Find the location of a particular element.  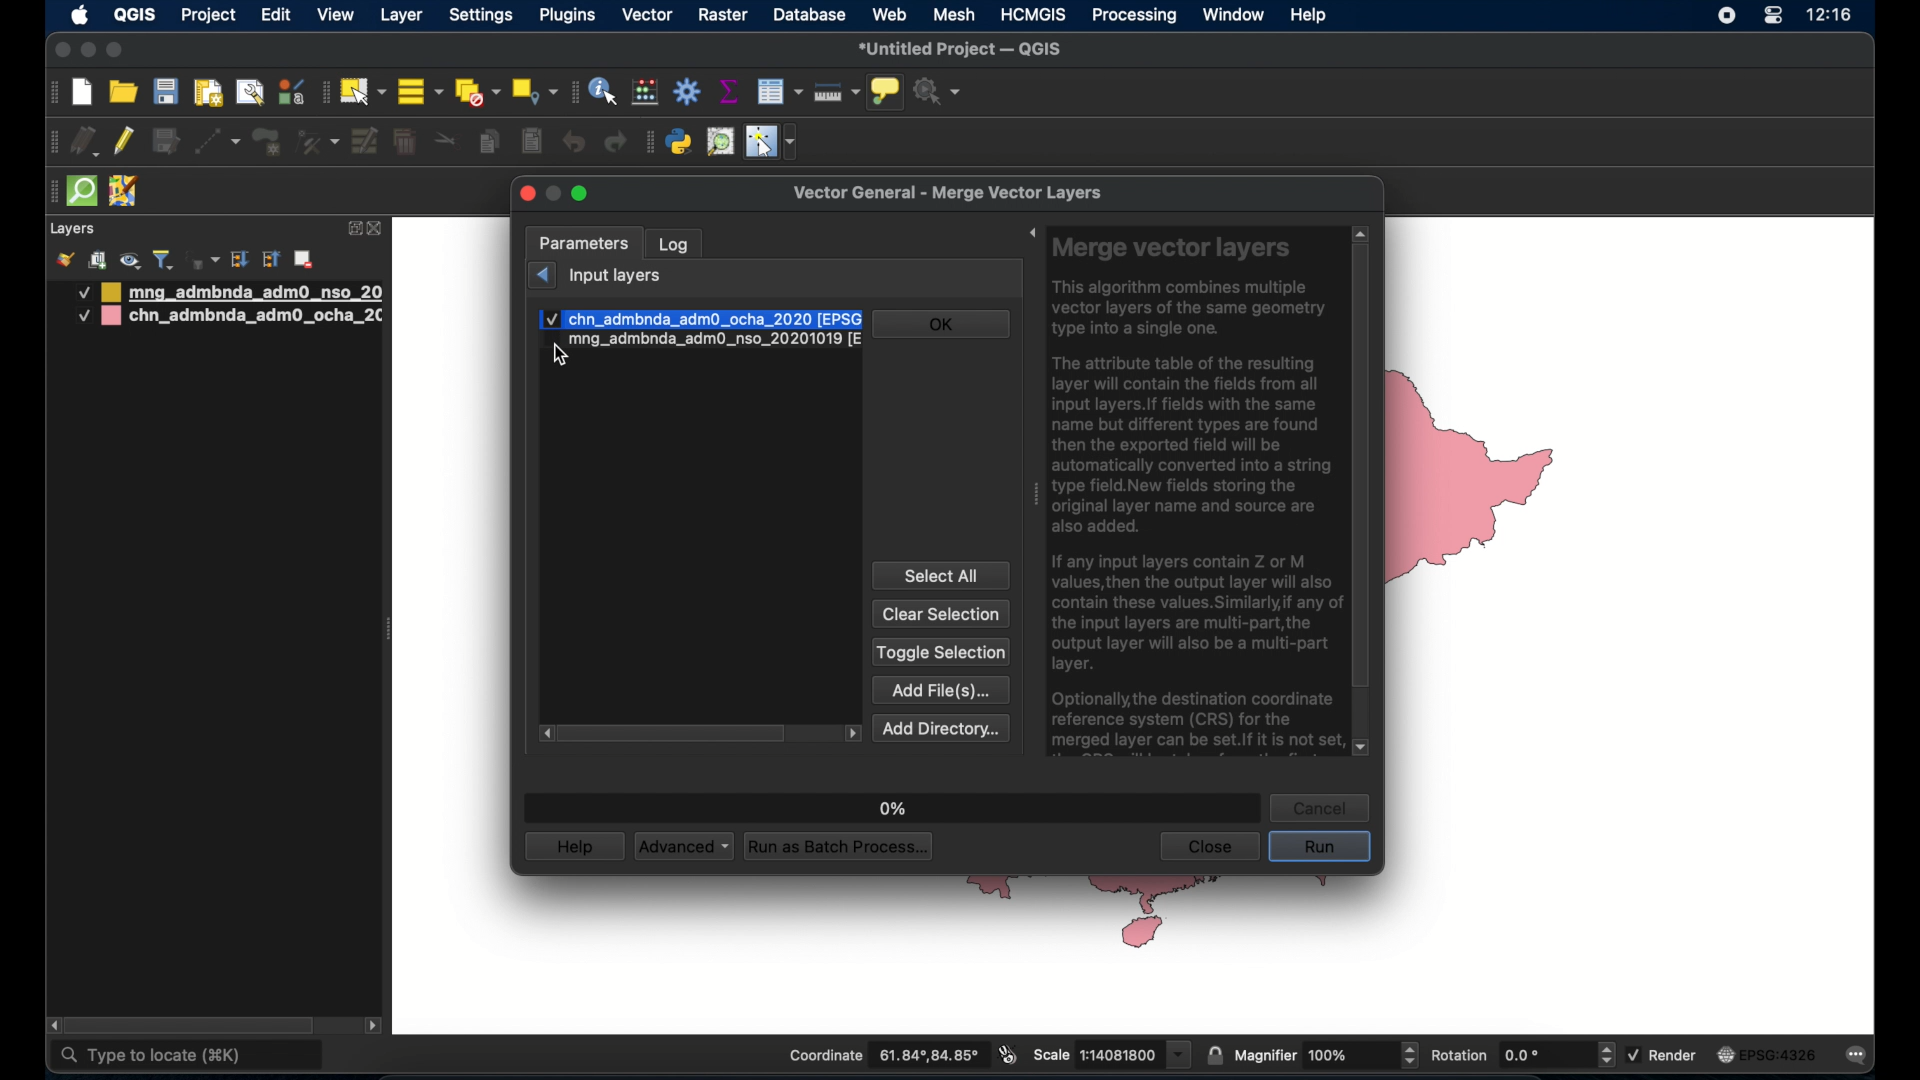

maximize is located at coordinates (115, 51).